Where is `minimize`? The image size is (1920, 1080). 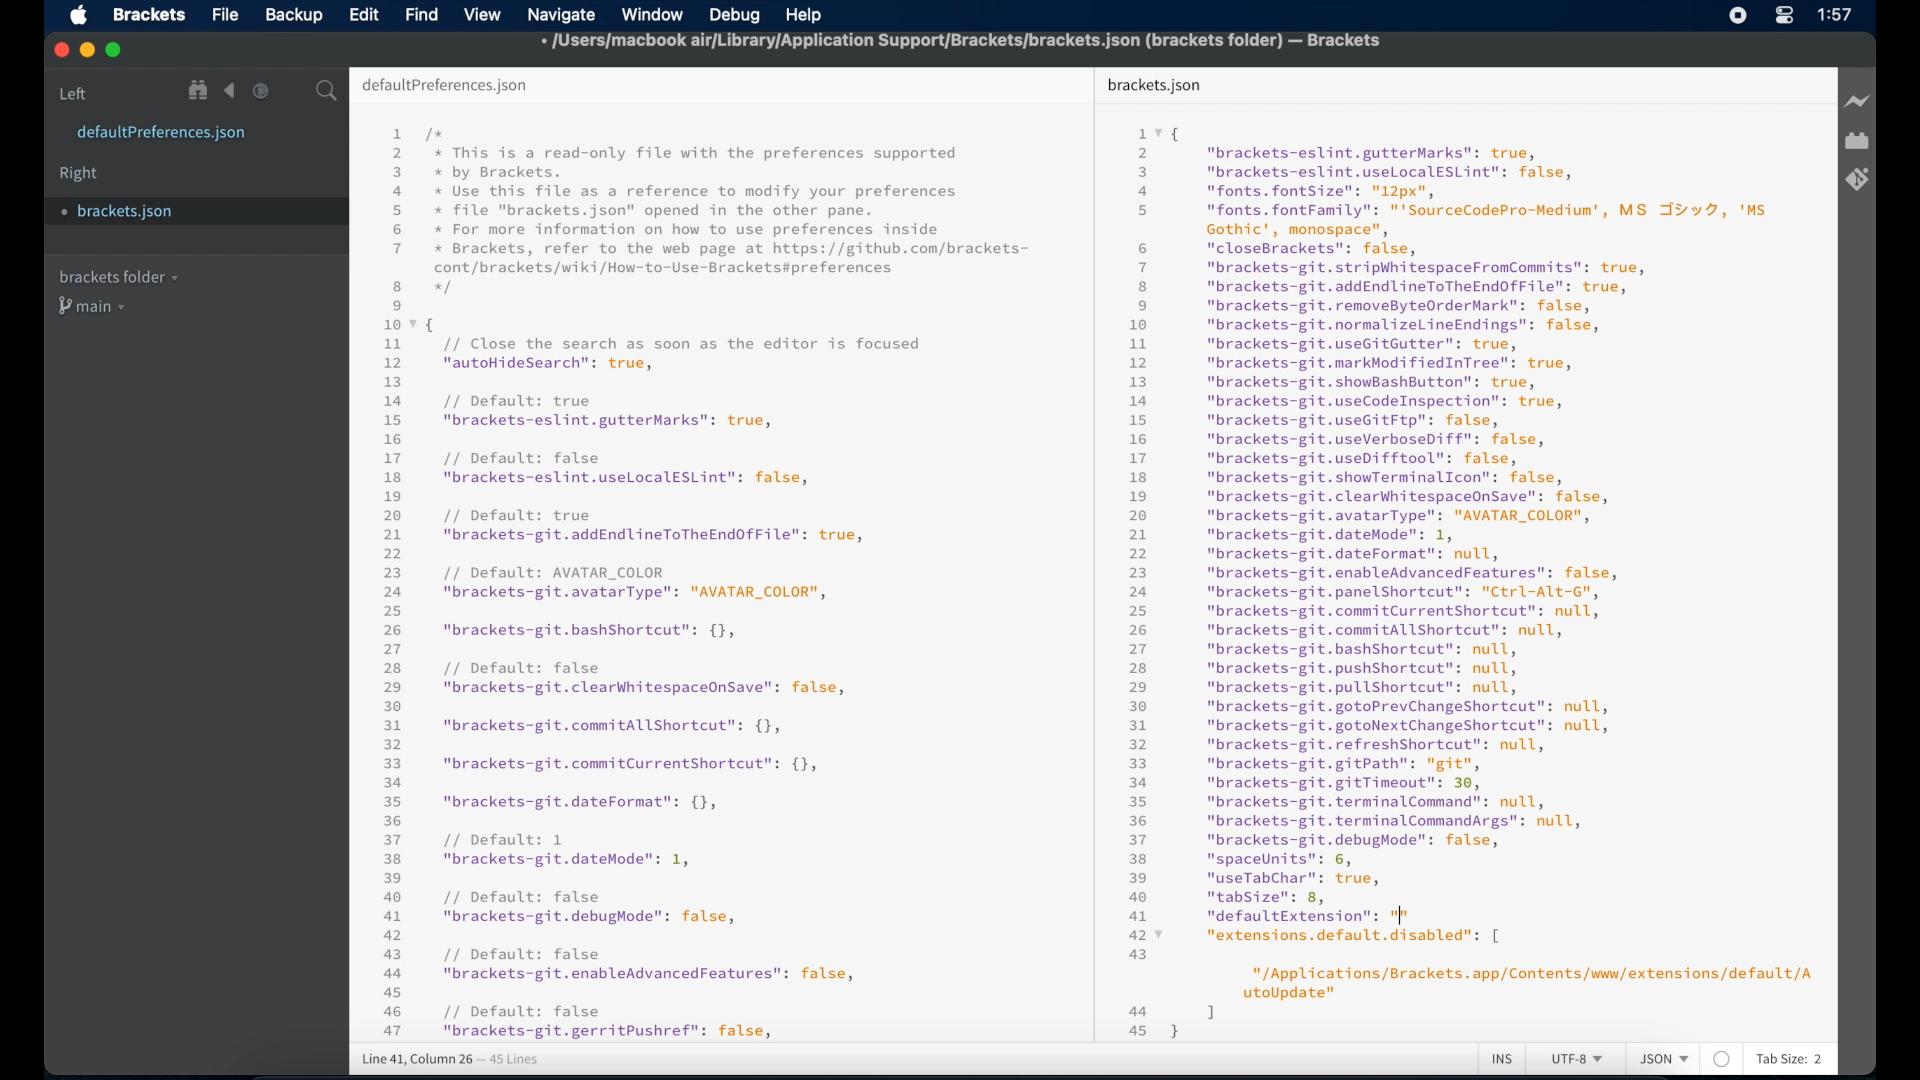
minimize is located at coordinates (87, 51).